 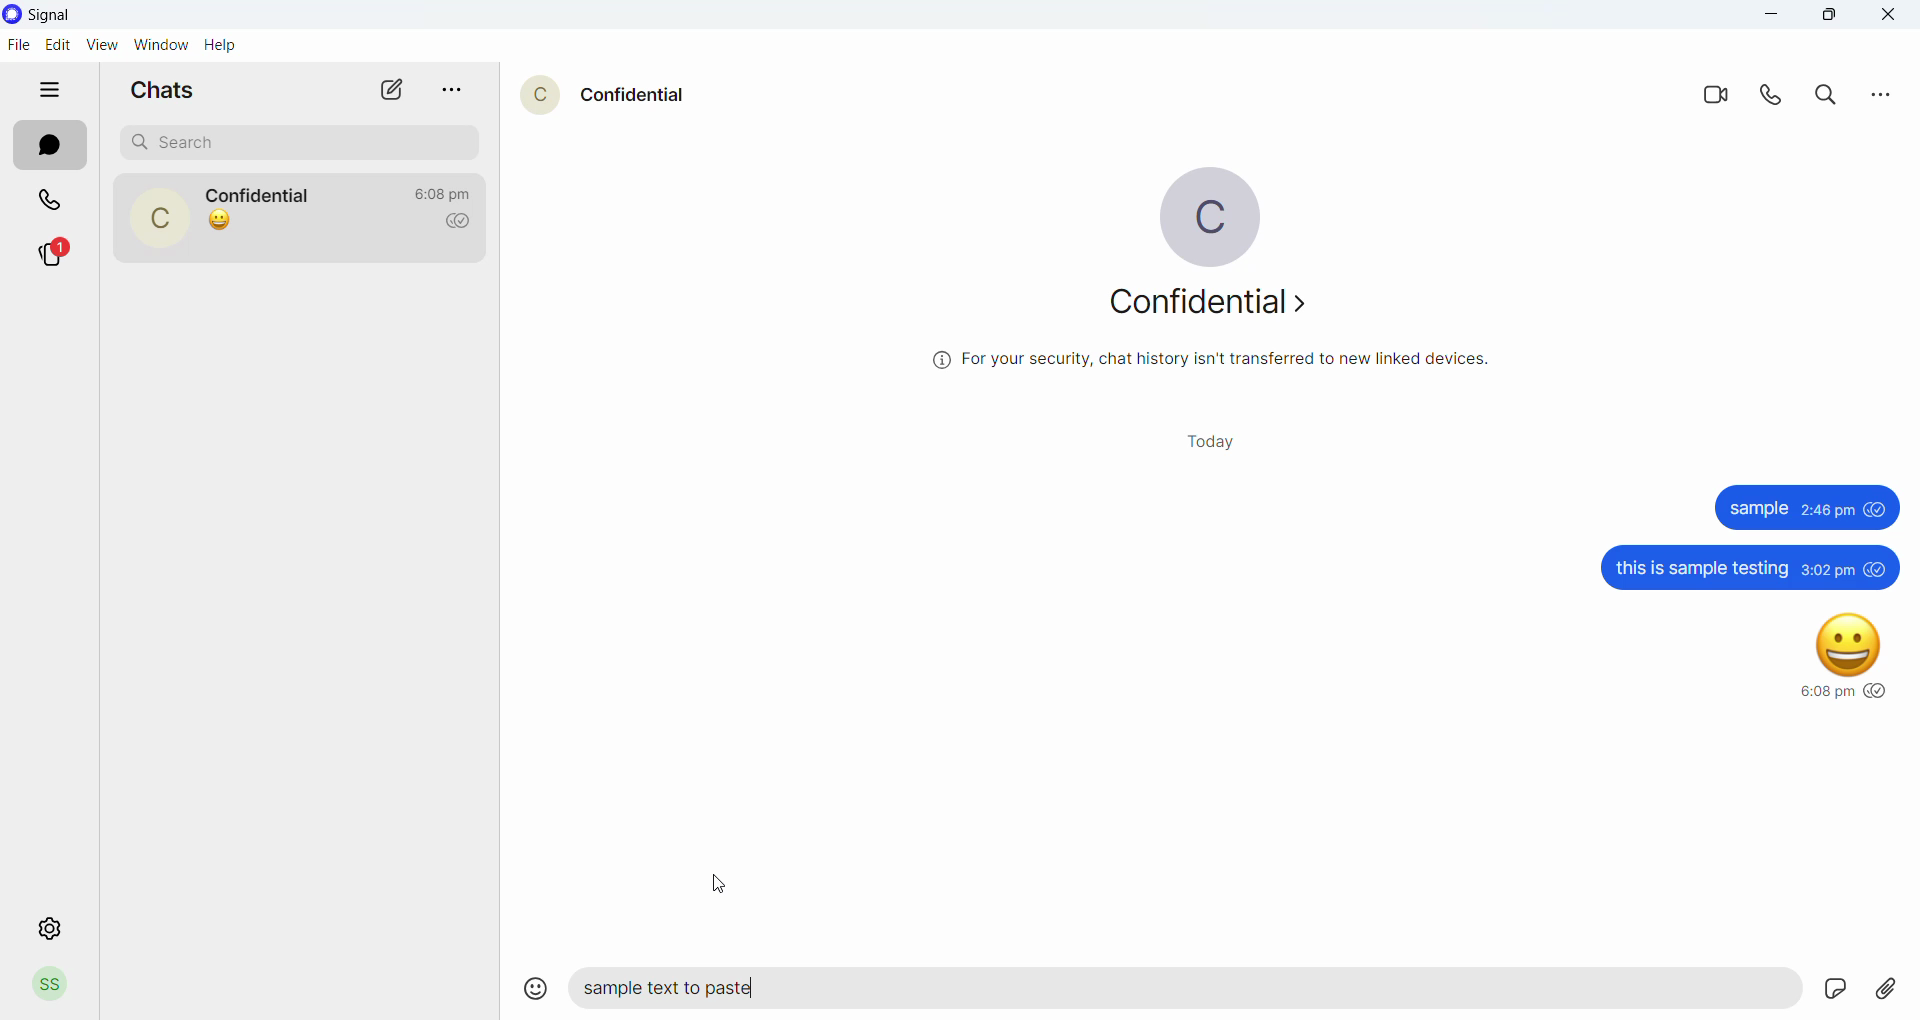 What do you see at coordinates (1894, 990) in the screenshot?
I see `share attachment` at bounding box center [1894, 990].